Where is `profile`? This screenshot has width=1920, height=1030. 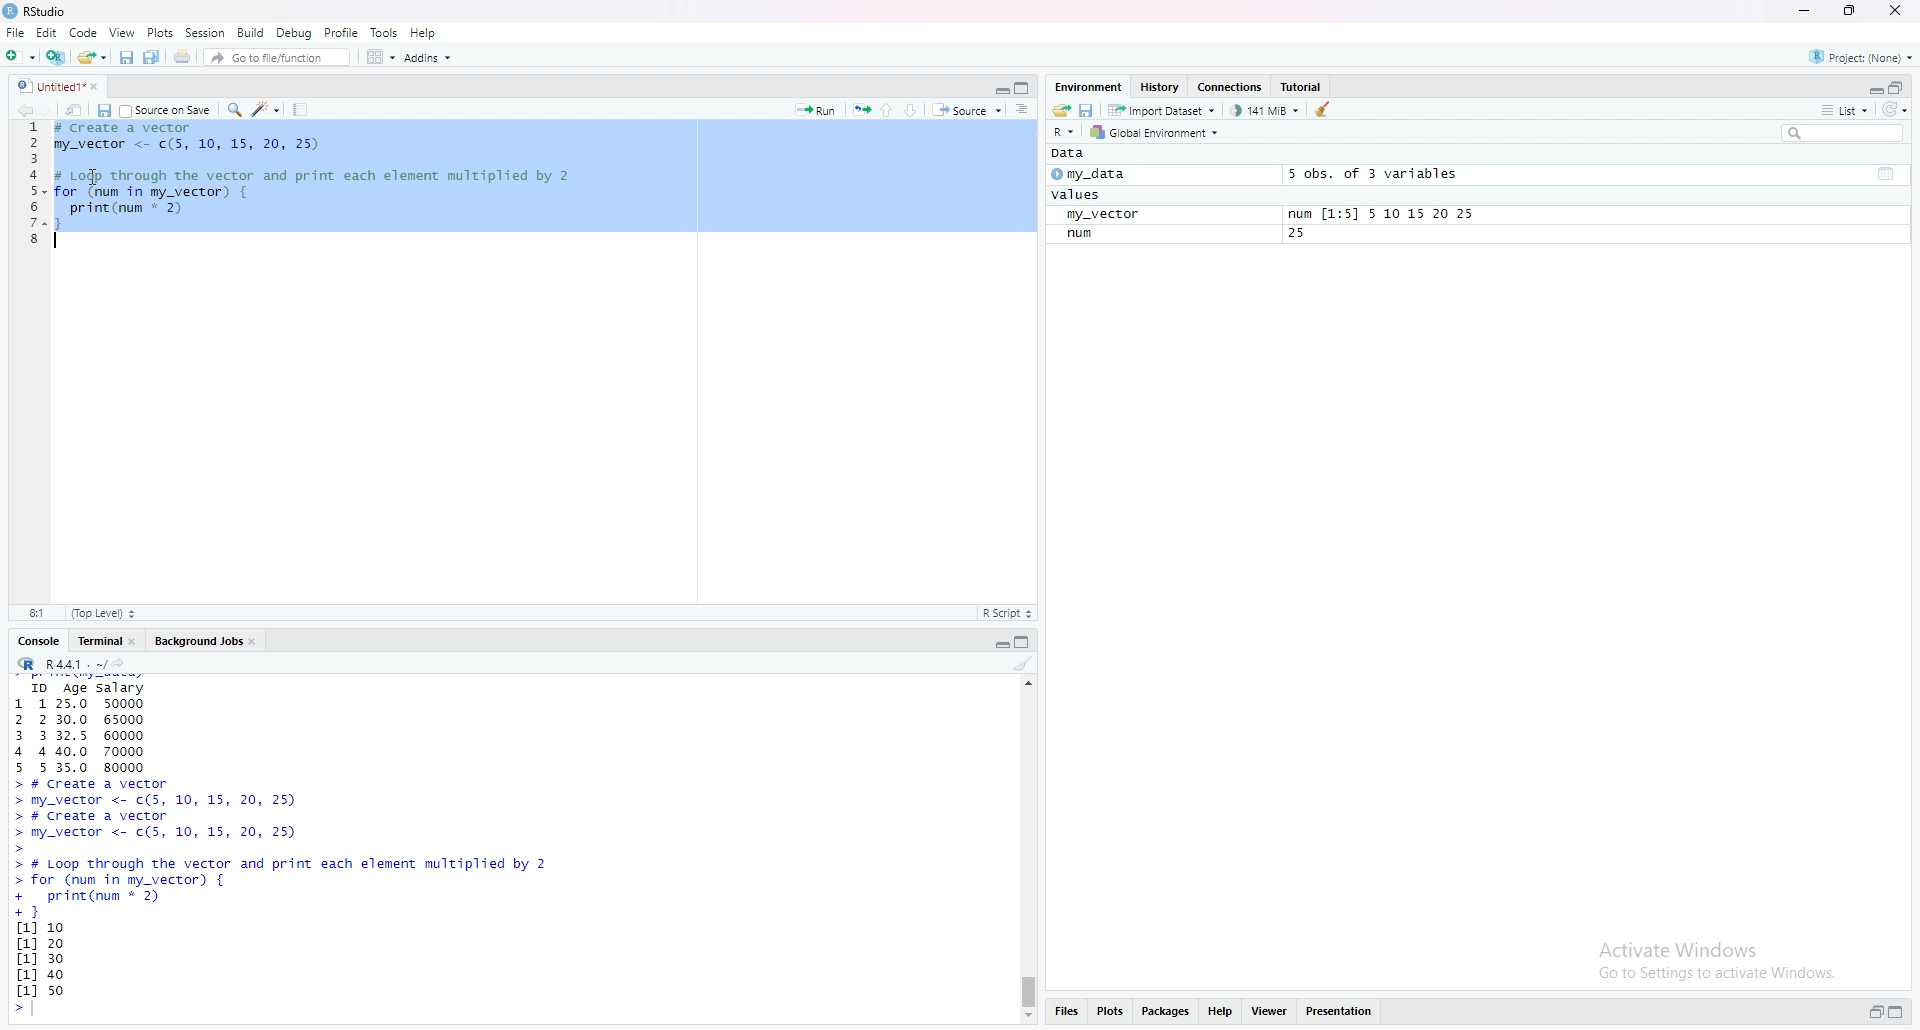
profile is located at coordinates (341, 32).